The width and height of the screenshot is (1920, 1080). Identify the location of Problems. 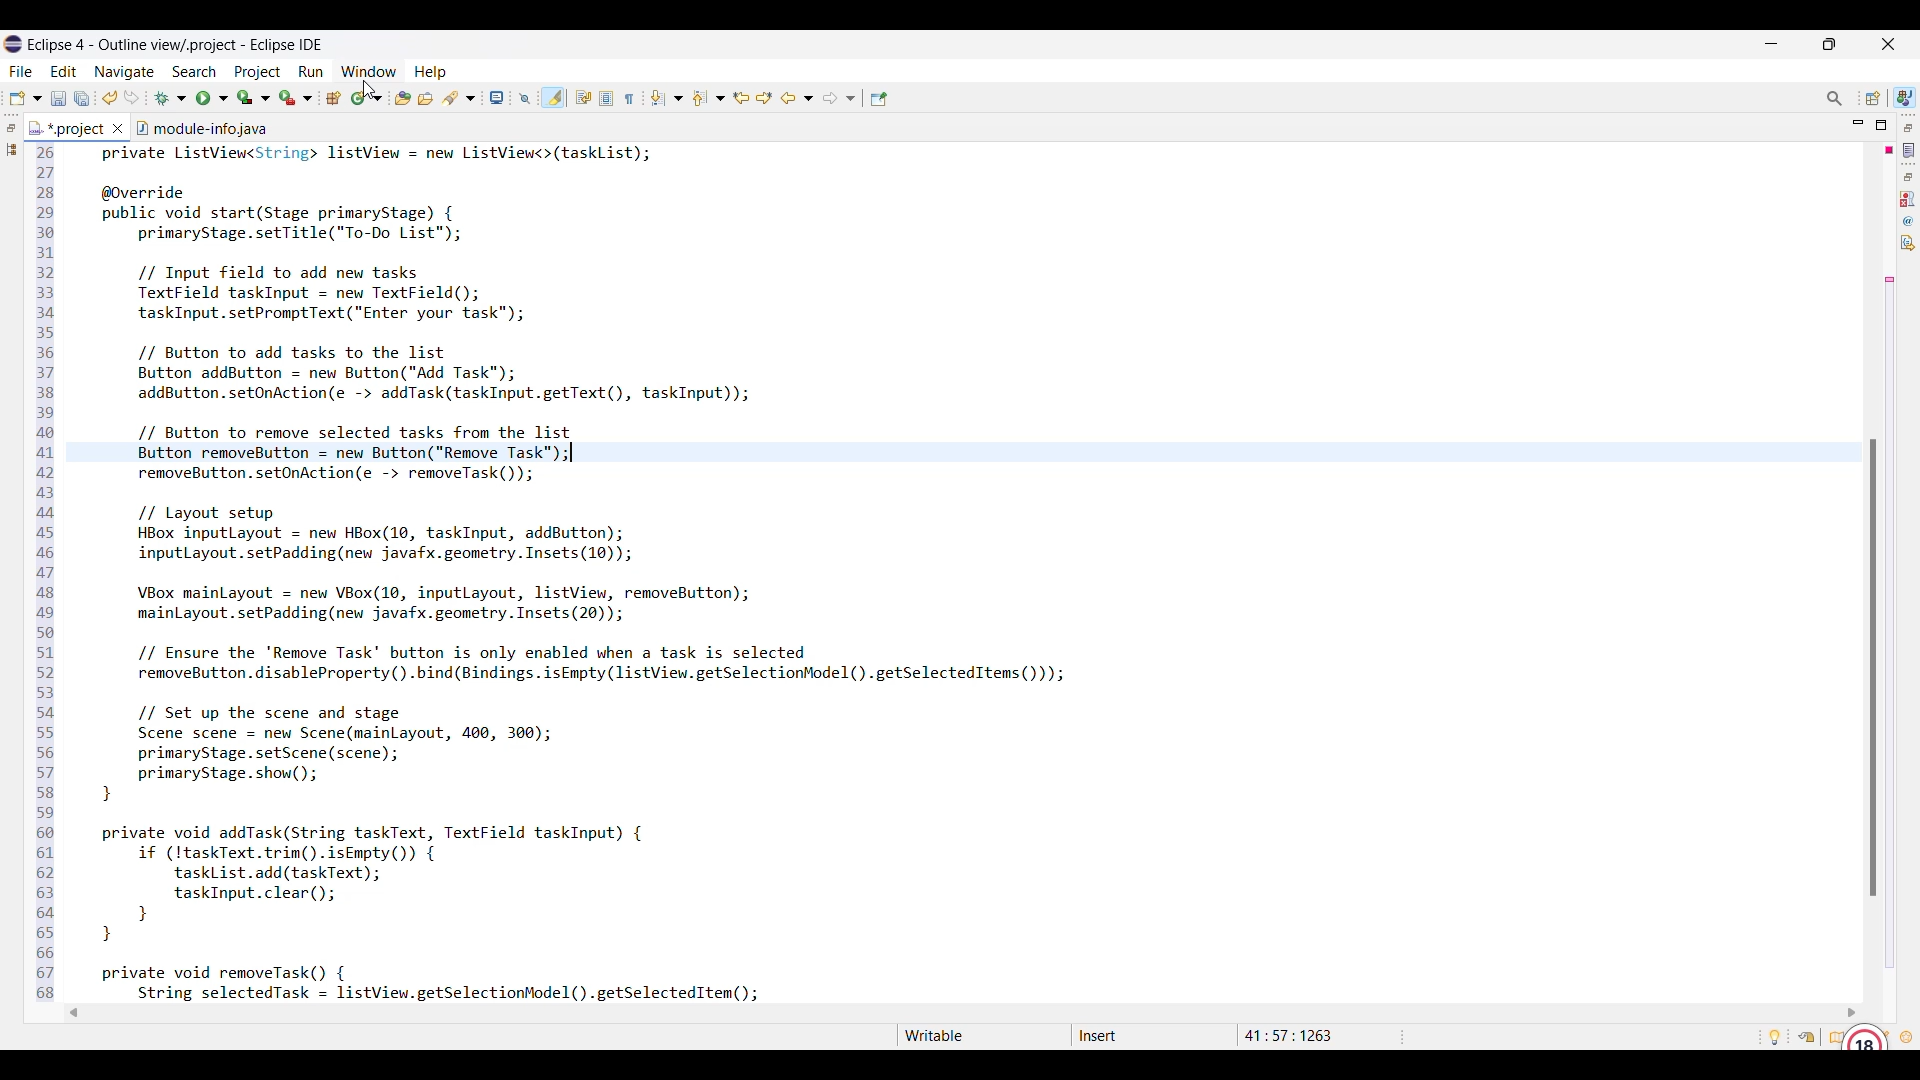
(1908, 199).